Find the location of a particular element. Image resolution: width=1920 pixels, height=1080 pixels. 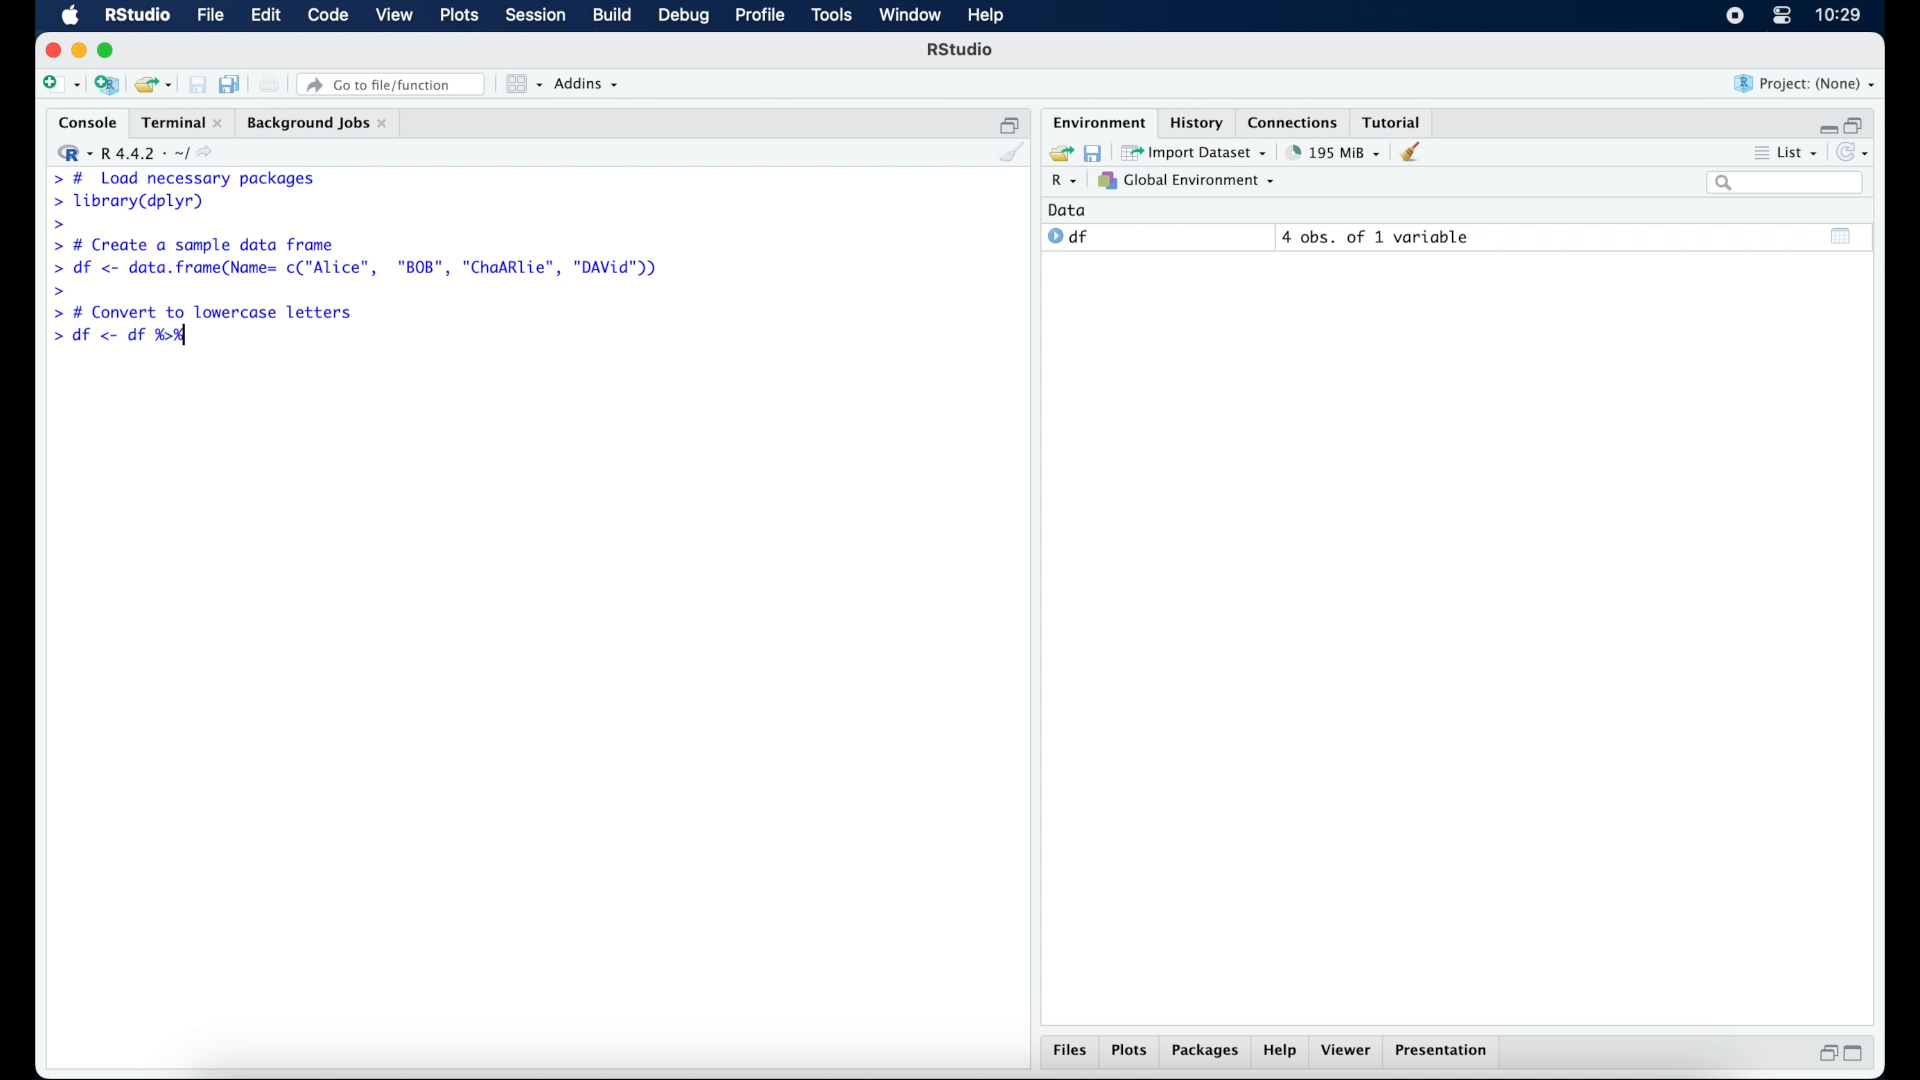

create new file is located at coordinates (60, 86).